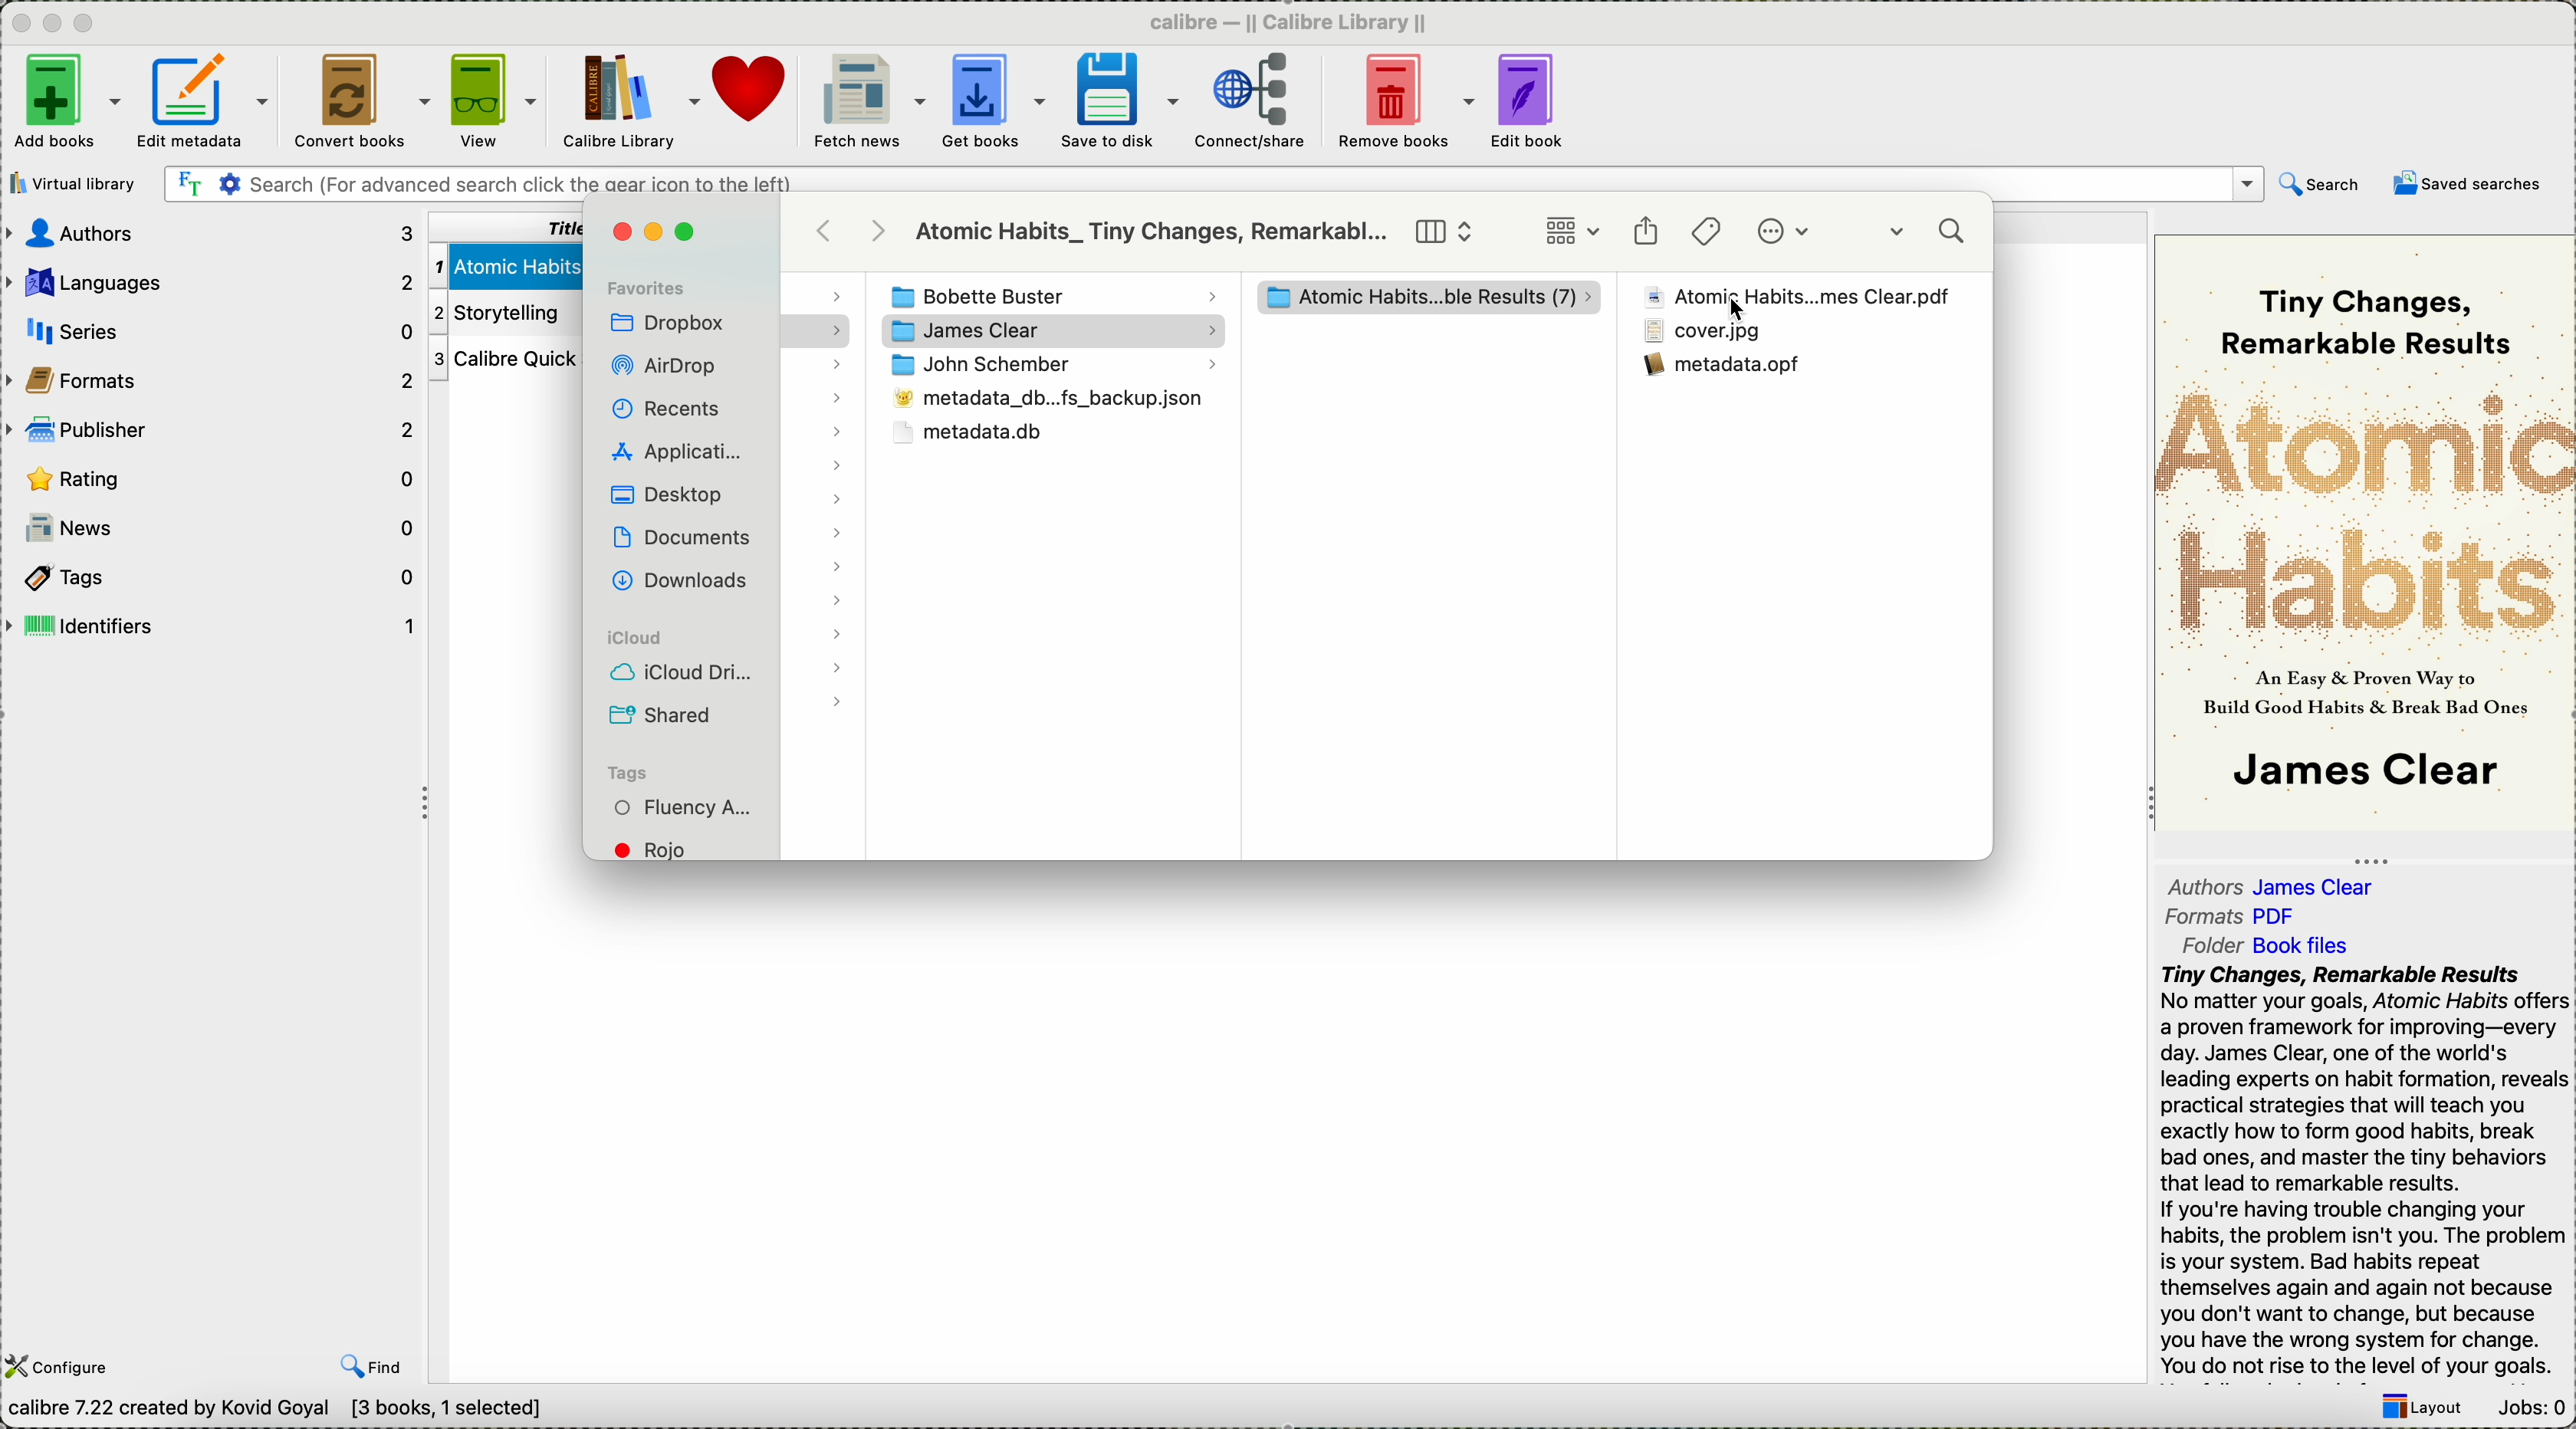  Describe the element at coordinates (1708, 231) in the screenshot. I see `tags` at that location.